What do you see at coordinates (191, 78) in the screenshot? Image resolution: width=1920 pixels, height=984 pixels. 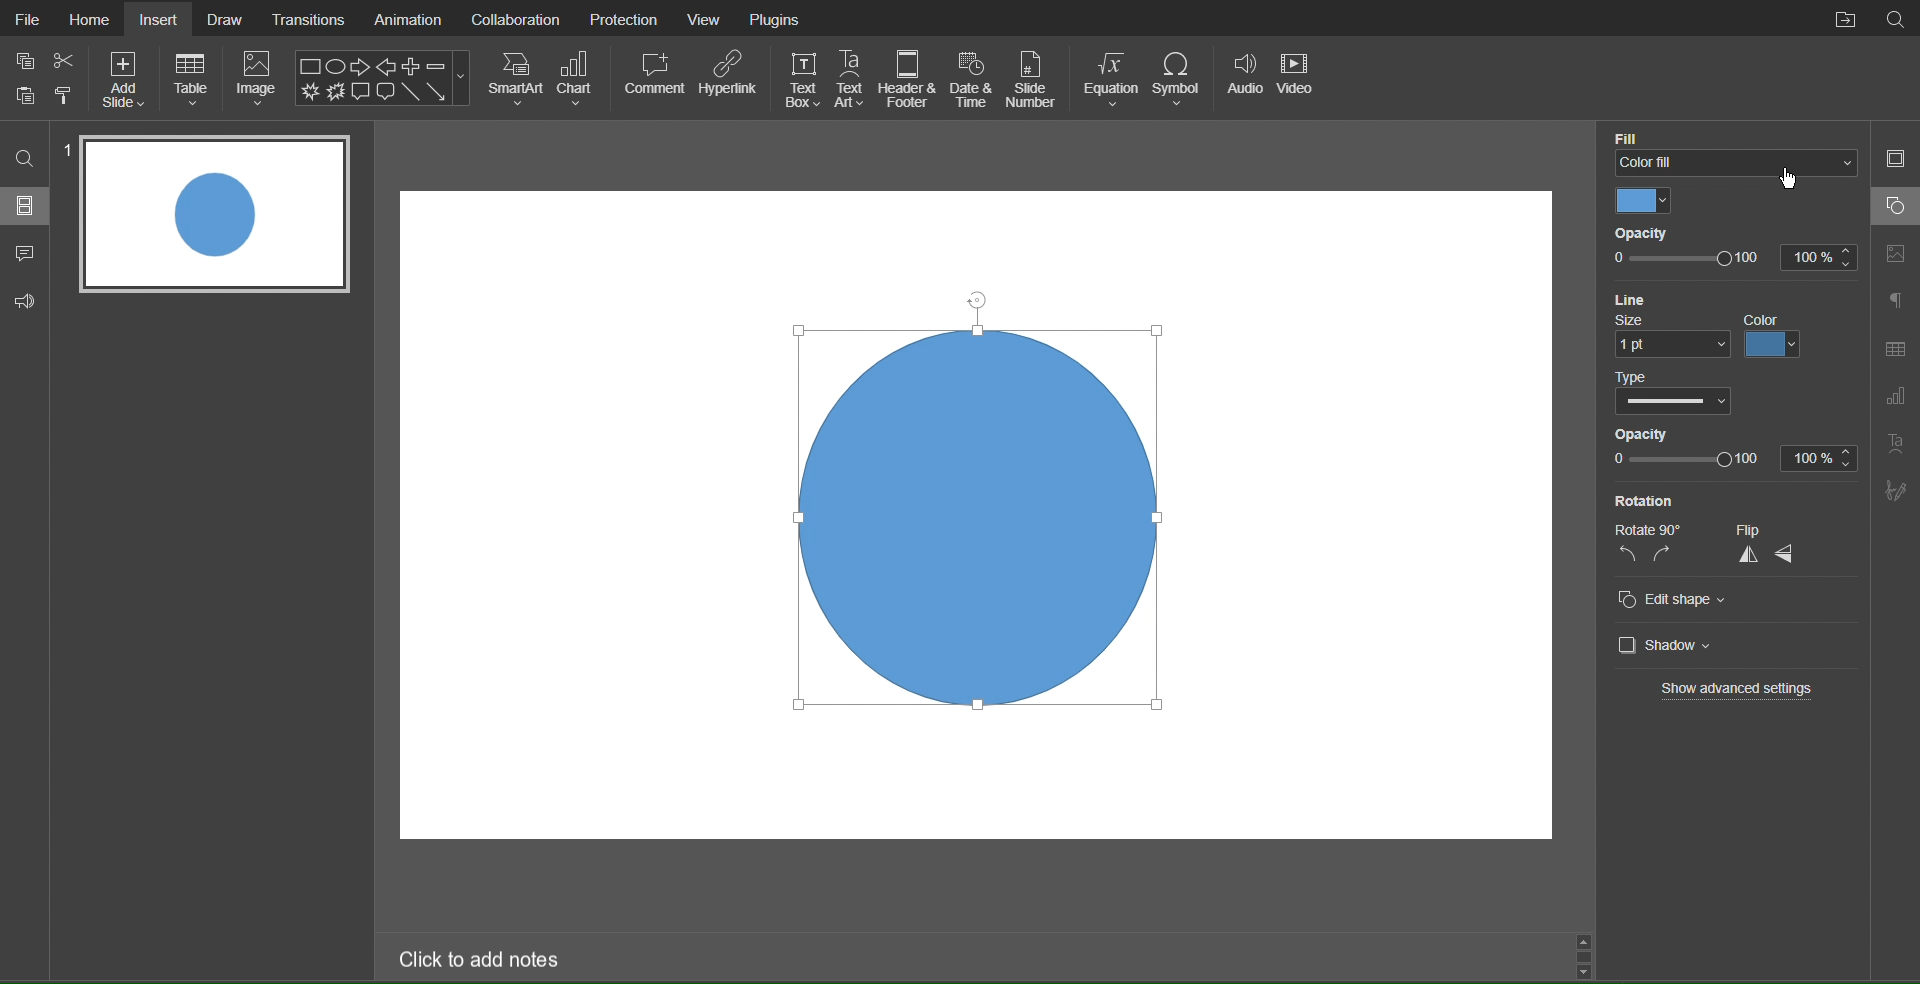 I see `Table` at bounding box center [191, 78].